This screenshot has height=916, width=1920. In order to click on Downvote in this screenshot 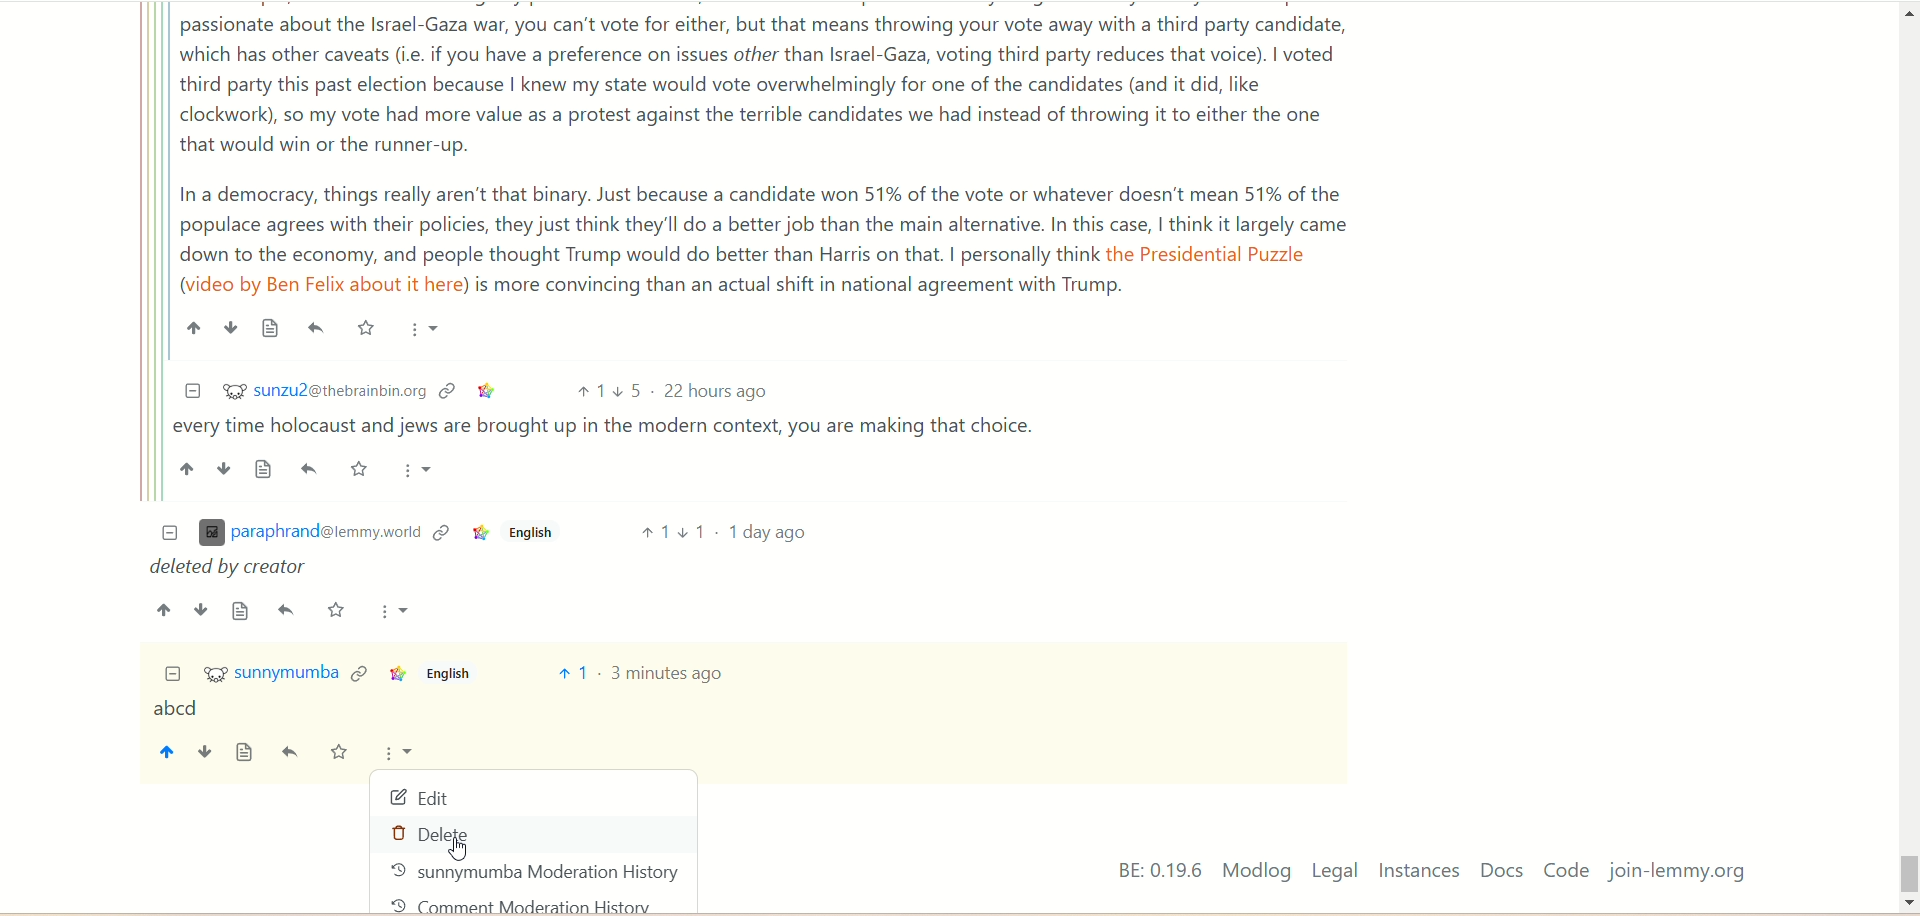, I will do `click(230, 327)`.